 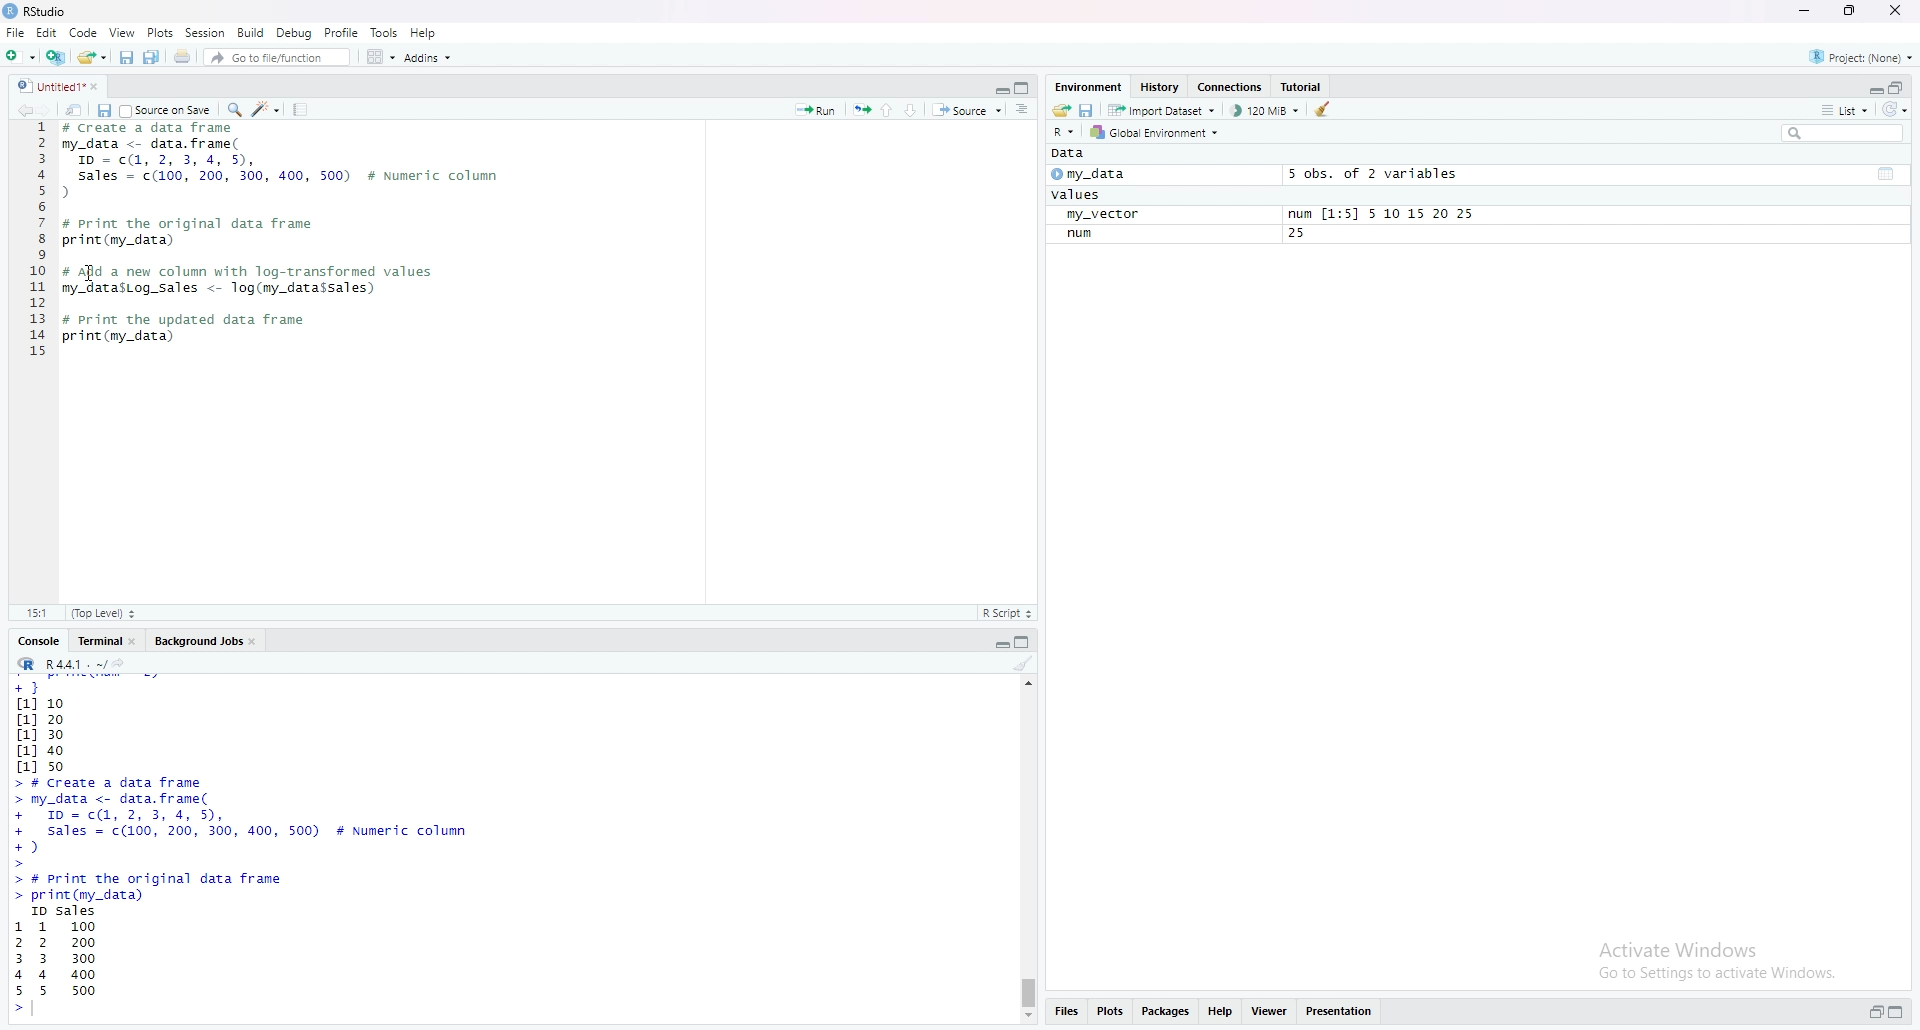 What do you see at coordinates (1808, 13) in the screenshot?
I see `minimize` at bounding box center [1808, 13].